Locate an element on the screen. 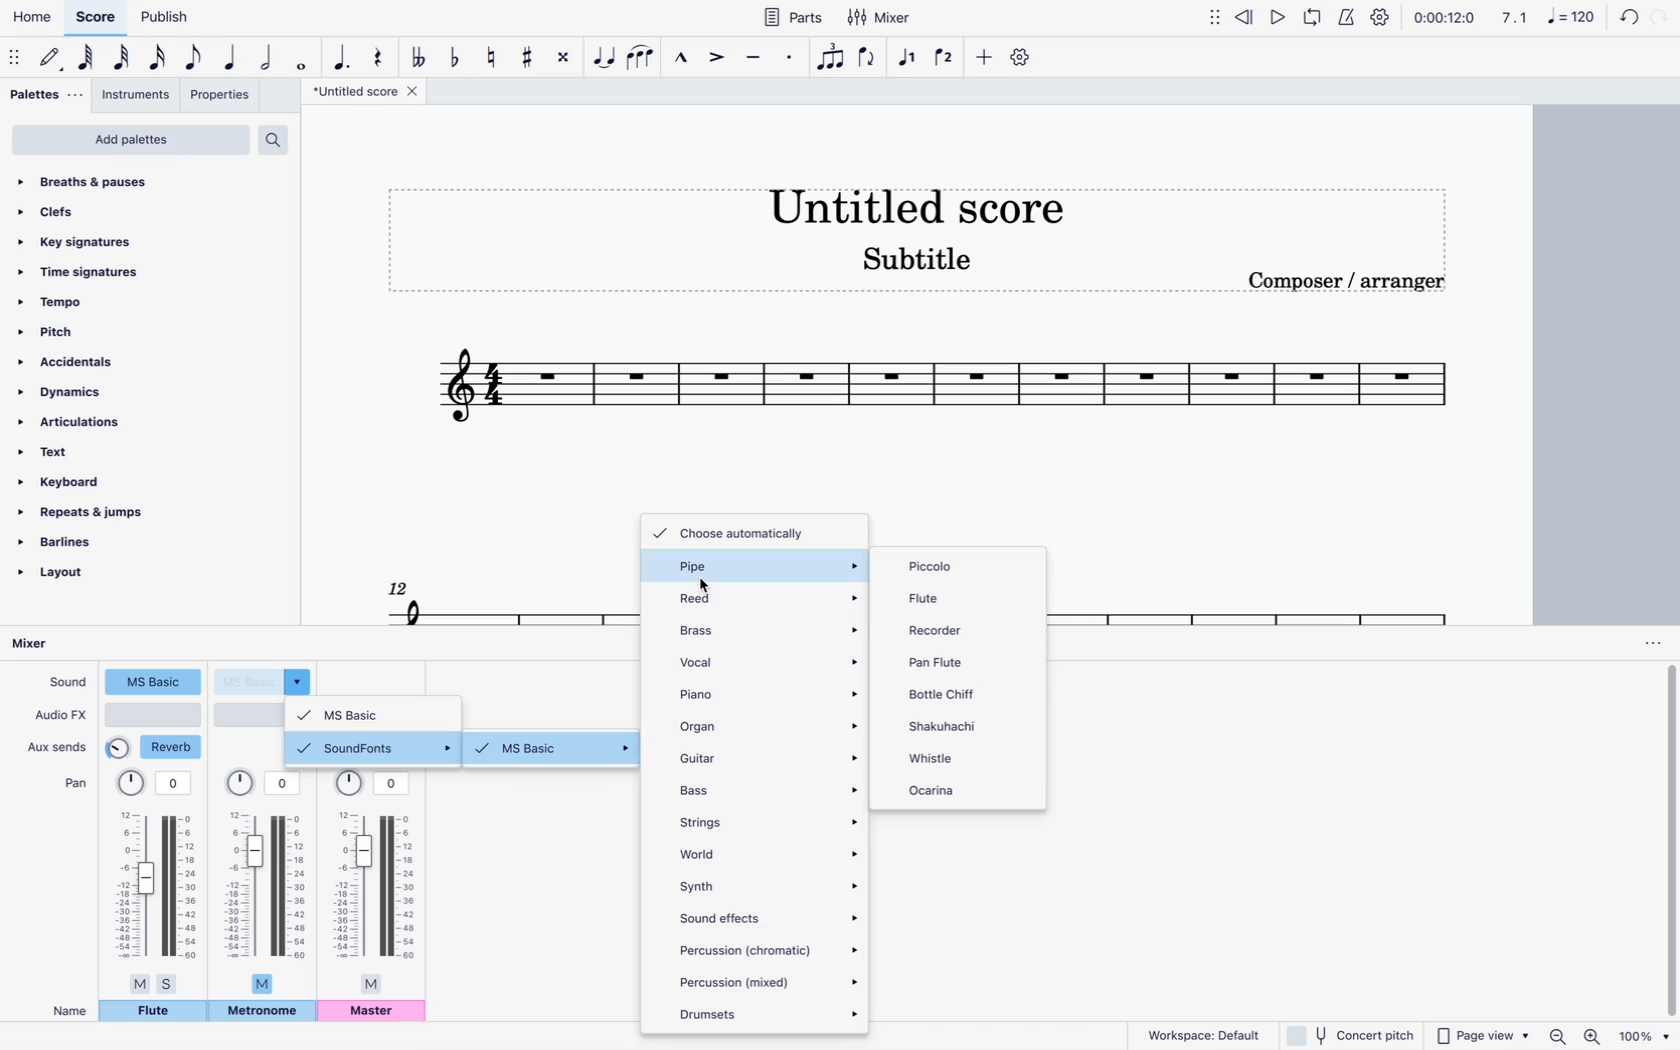  accidentals is located at coordinates (110, 361).